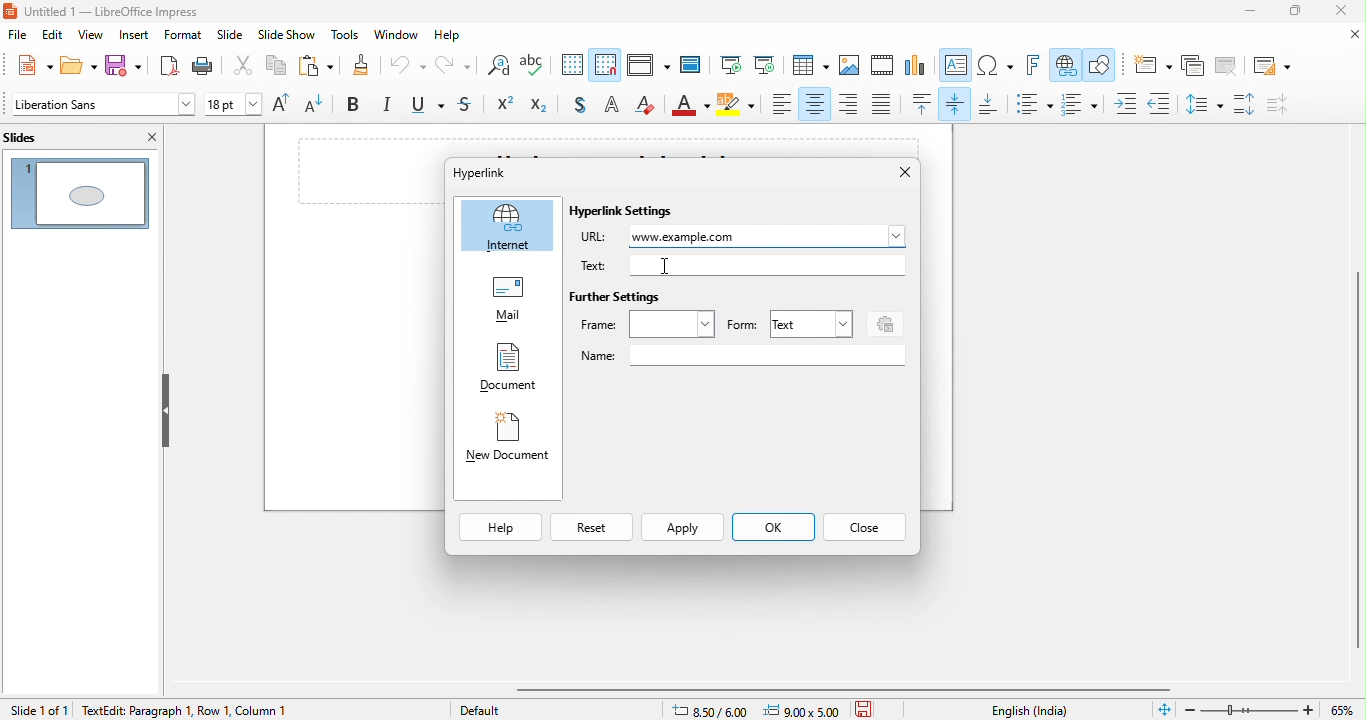  What do you see at coordinates (234, 106) in the screenshot?
I see `font size` at bounding box center [234, 106].